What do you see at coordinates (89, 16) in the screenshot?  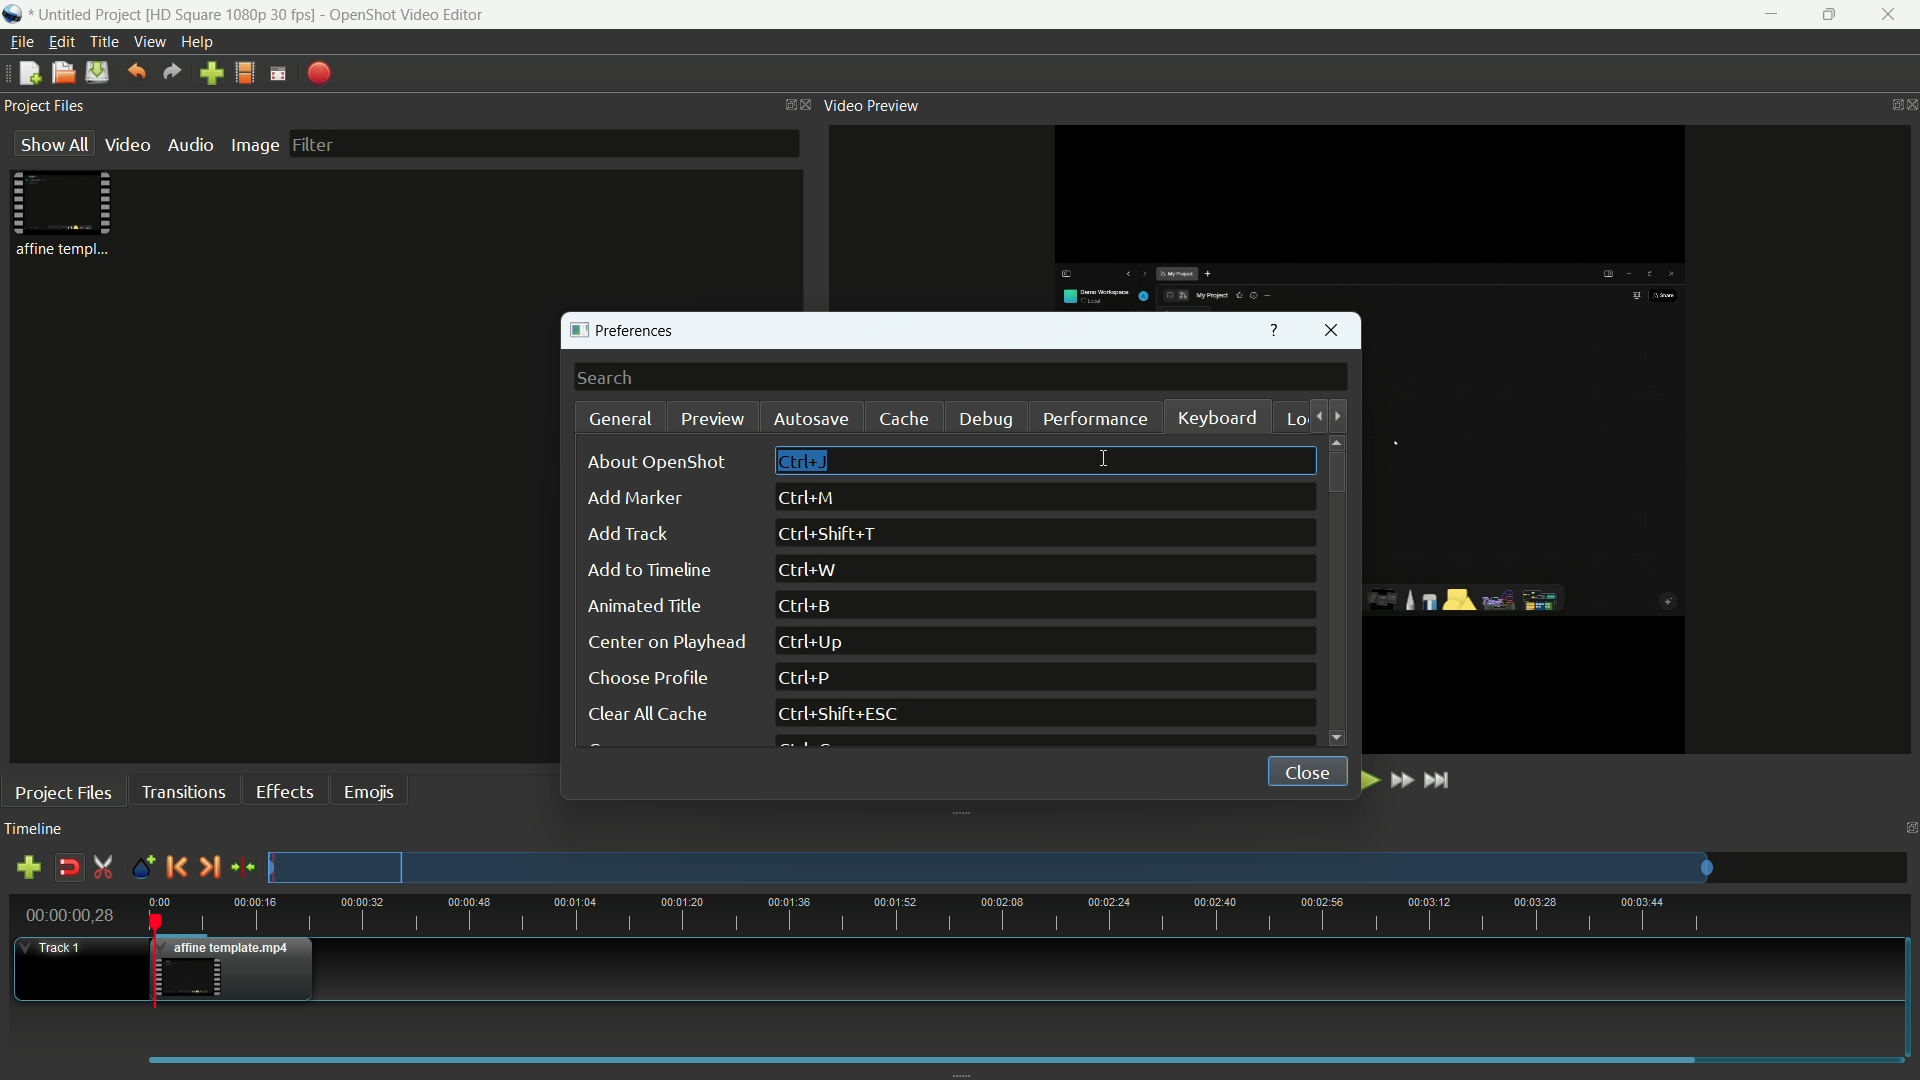 I see `project name` at bounding box center [89, 16].